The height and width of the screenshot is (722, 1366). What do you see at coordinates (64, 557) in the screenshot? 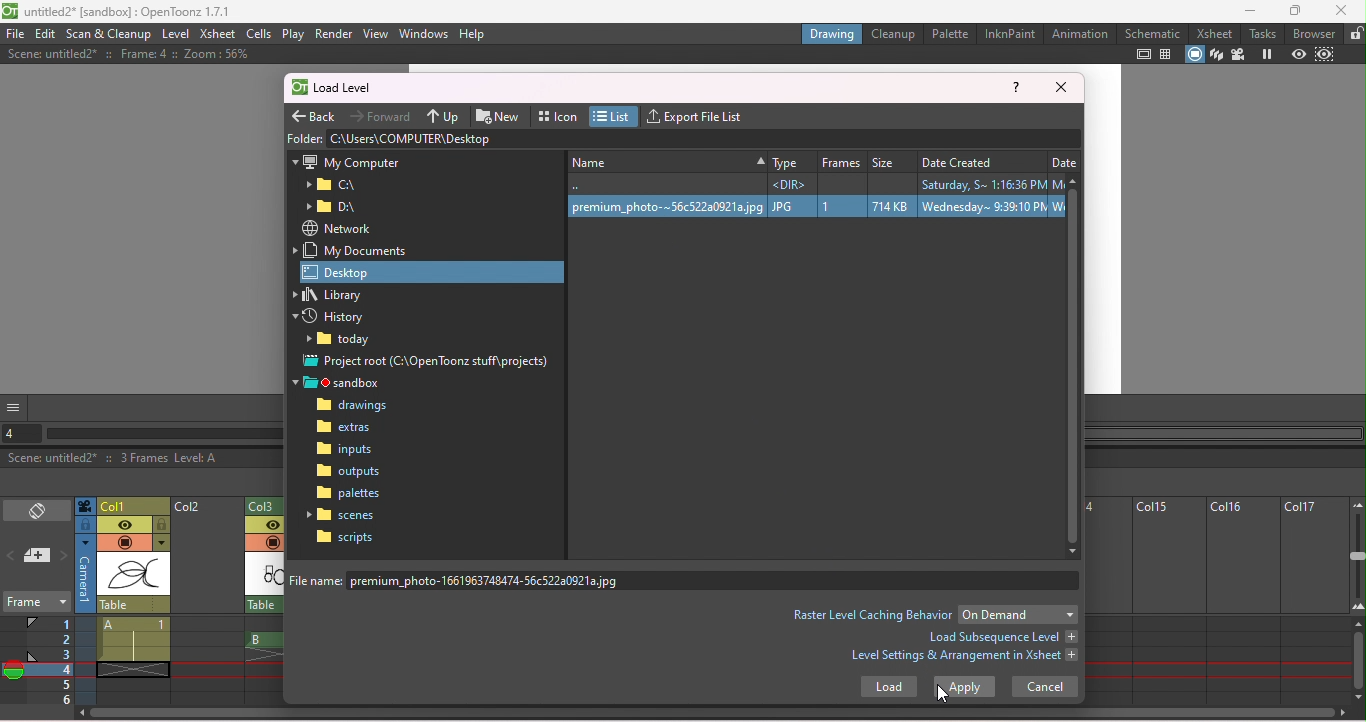
I see `Next memo` at bounding box center [64, 557].